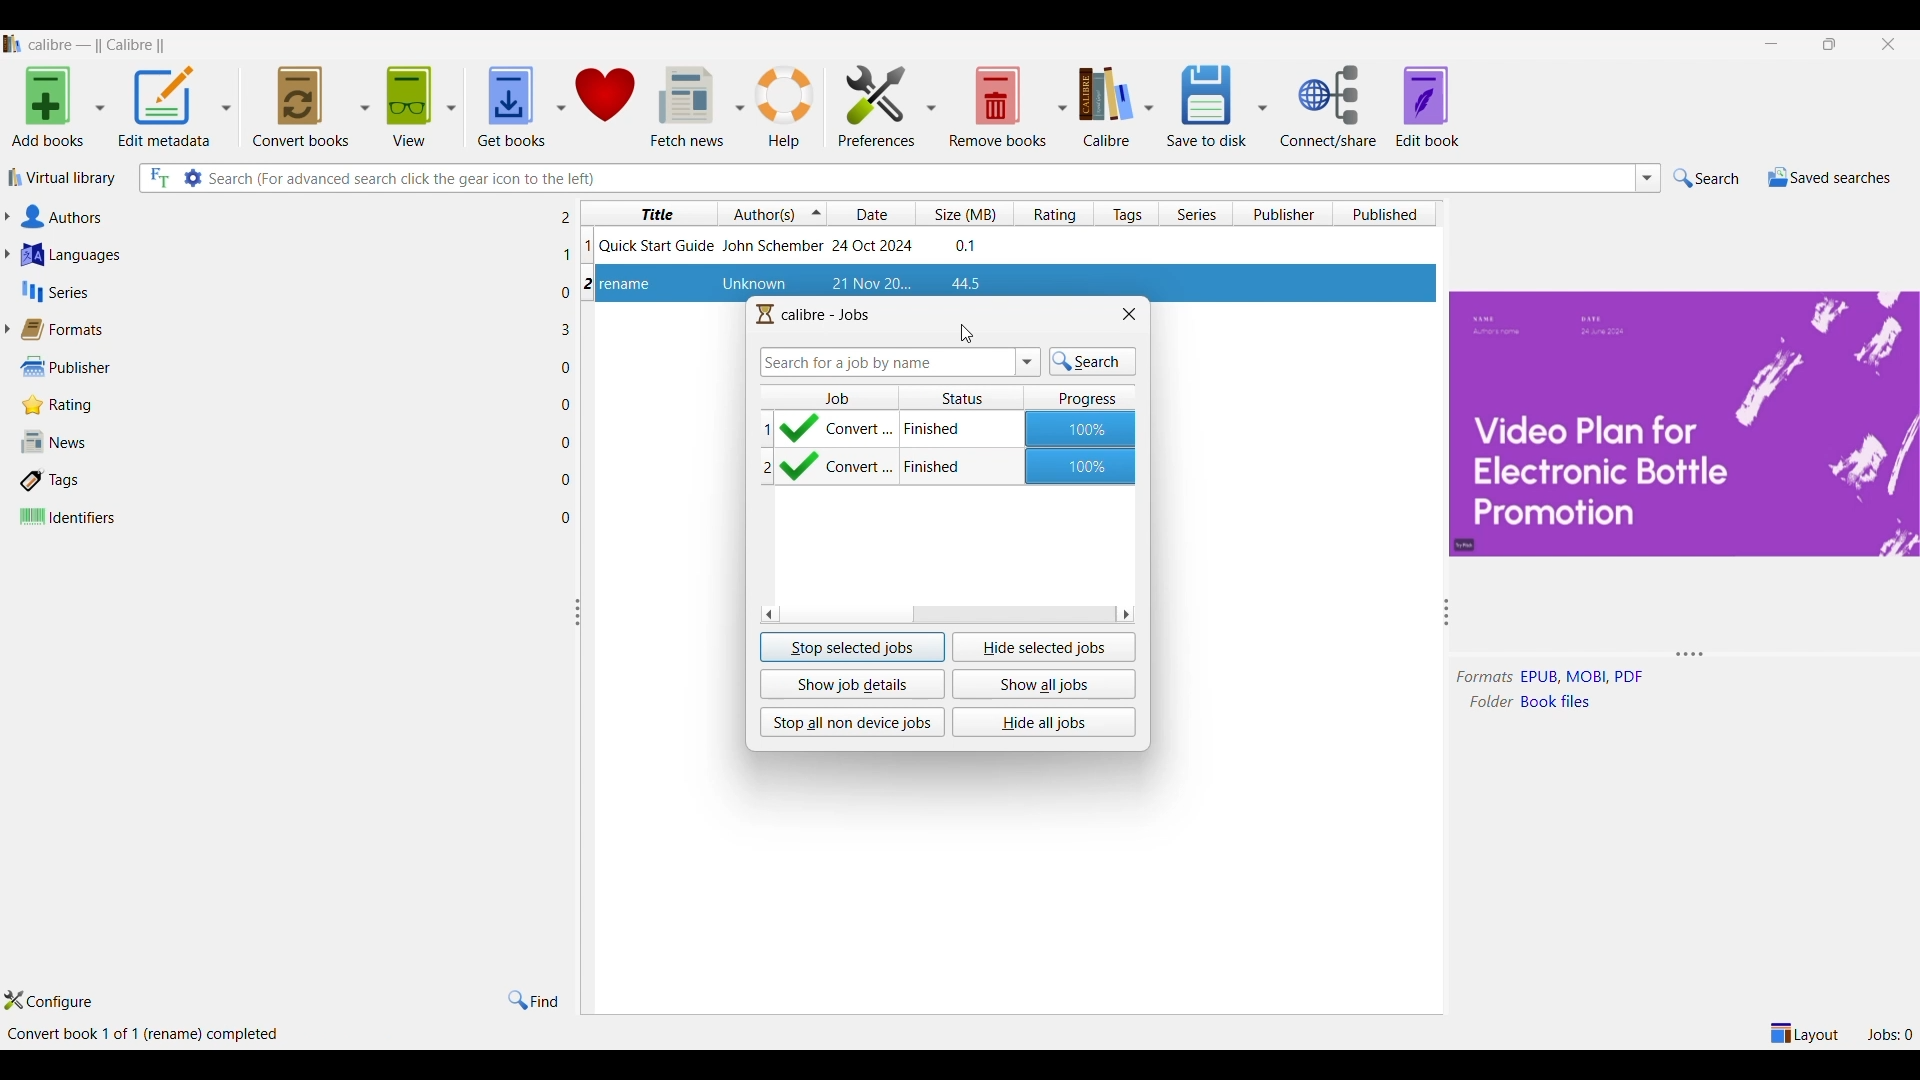 The image size is (1920, 1080). What do you see at coordinates (192, 178) in the screenshot?
I see `Advanced search` at bounding box center [192, 178].